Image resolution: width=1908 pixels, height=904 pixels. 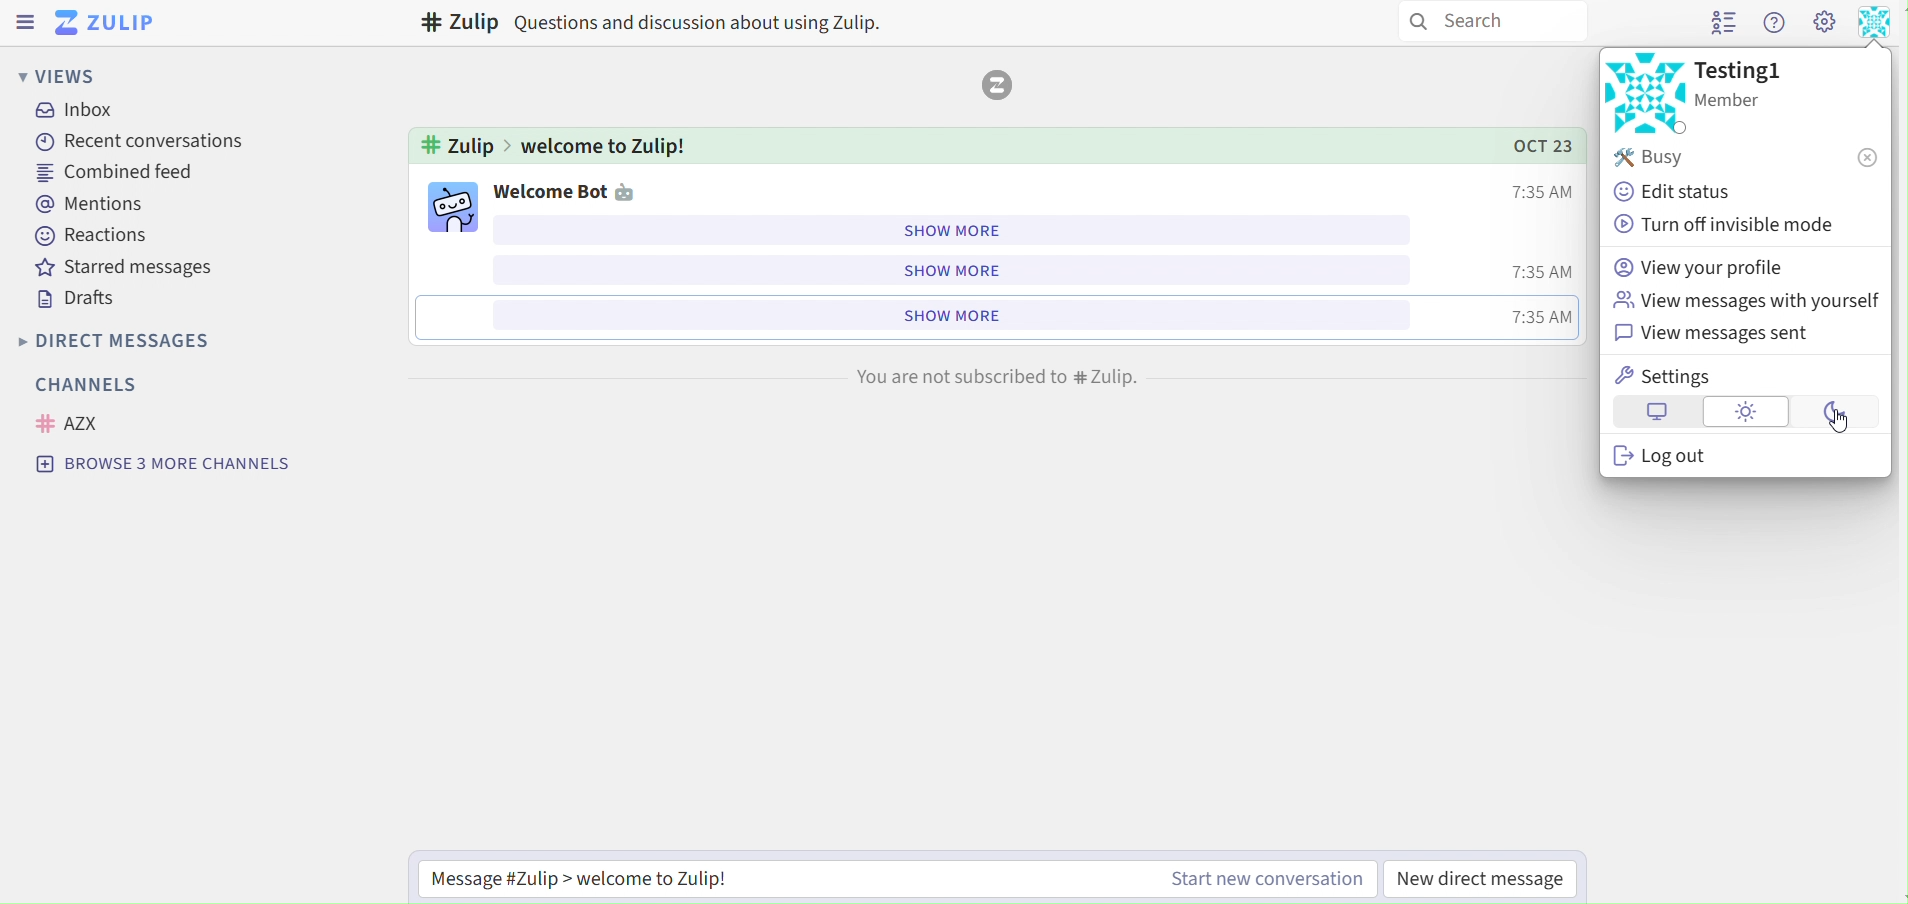 What do you see at coordinates (84, 385) in the screenshot?
I see `channels` at bounding box center [84, 385].